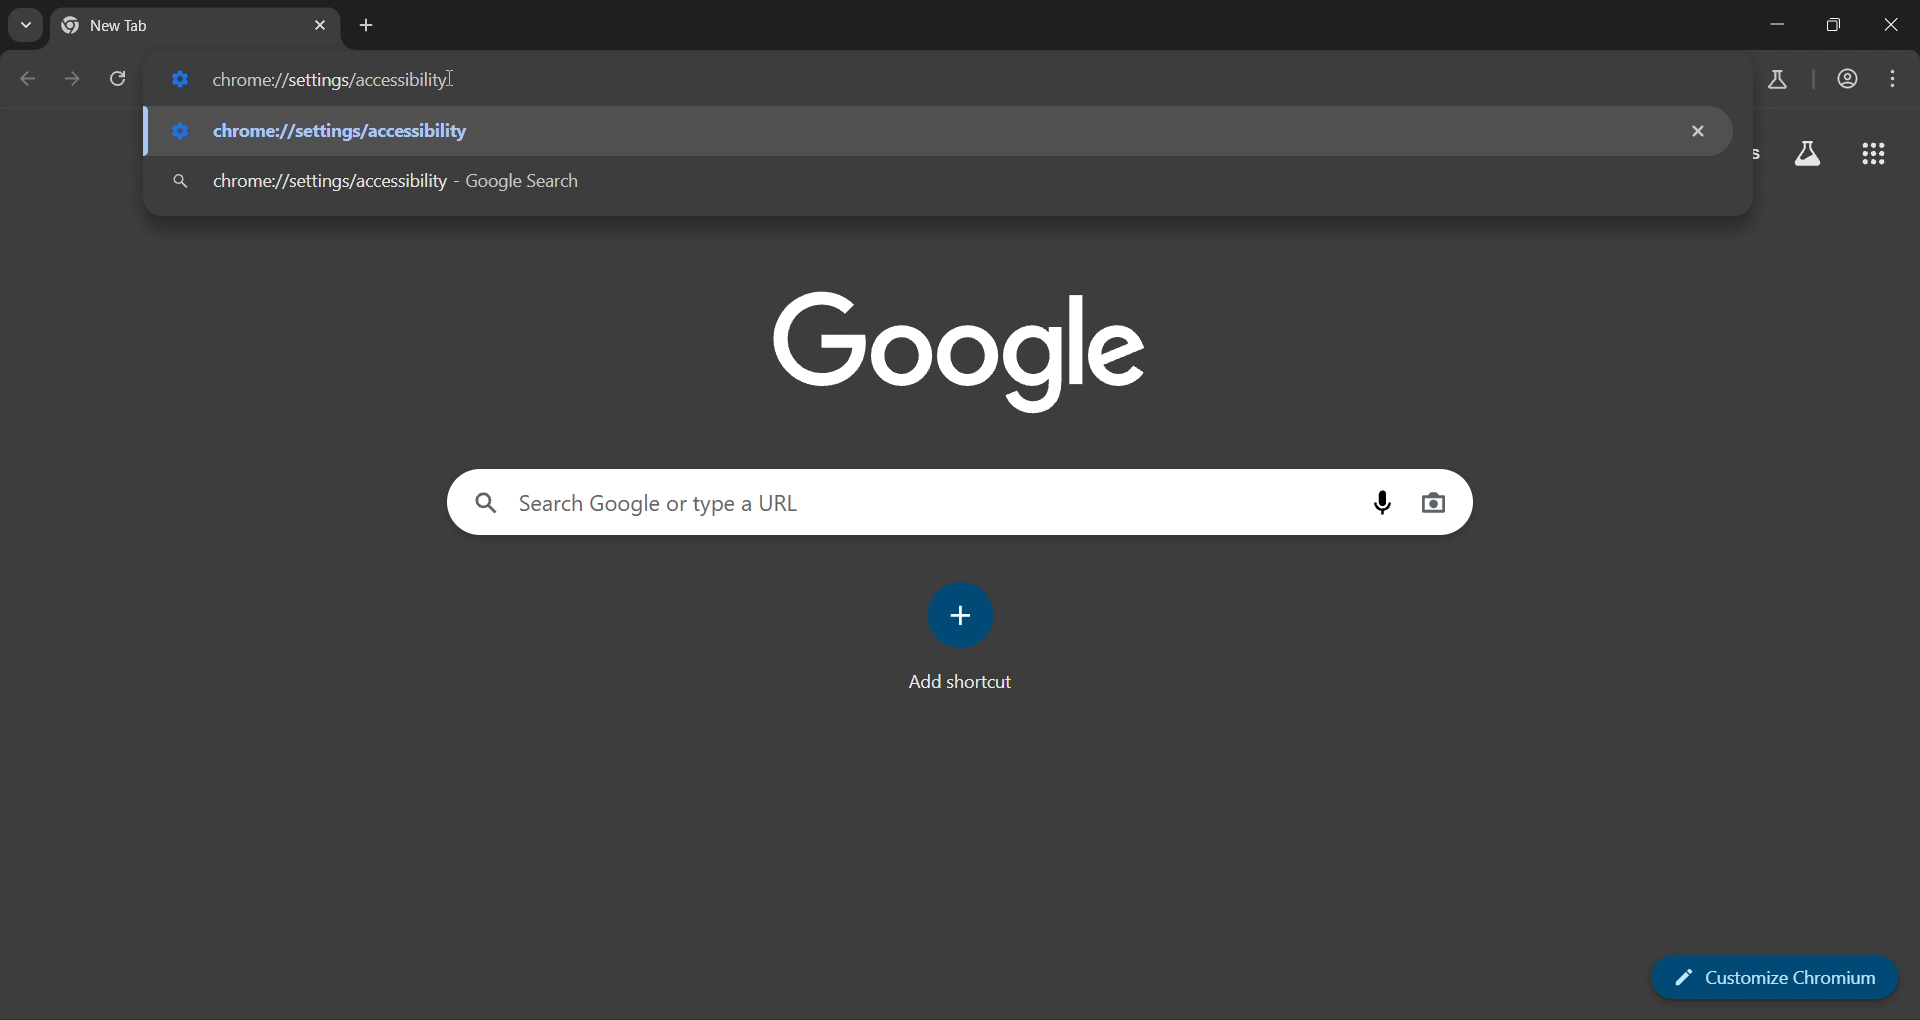 This screenshot has height=1020, width=1920. Describe the element at coordinates (74, 77) in the screenshot. I see `go forward one page` at that location.